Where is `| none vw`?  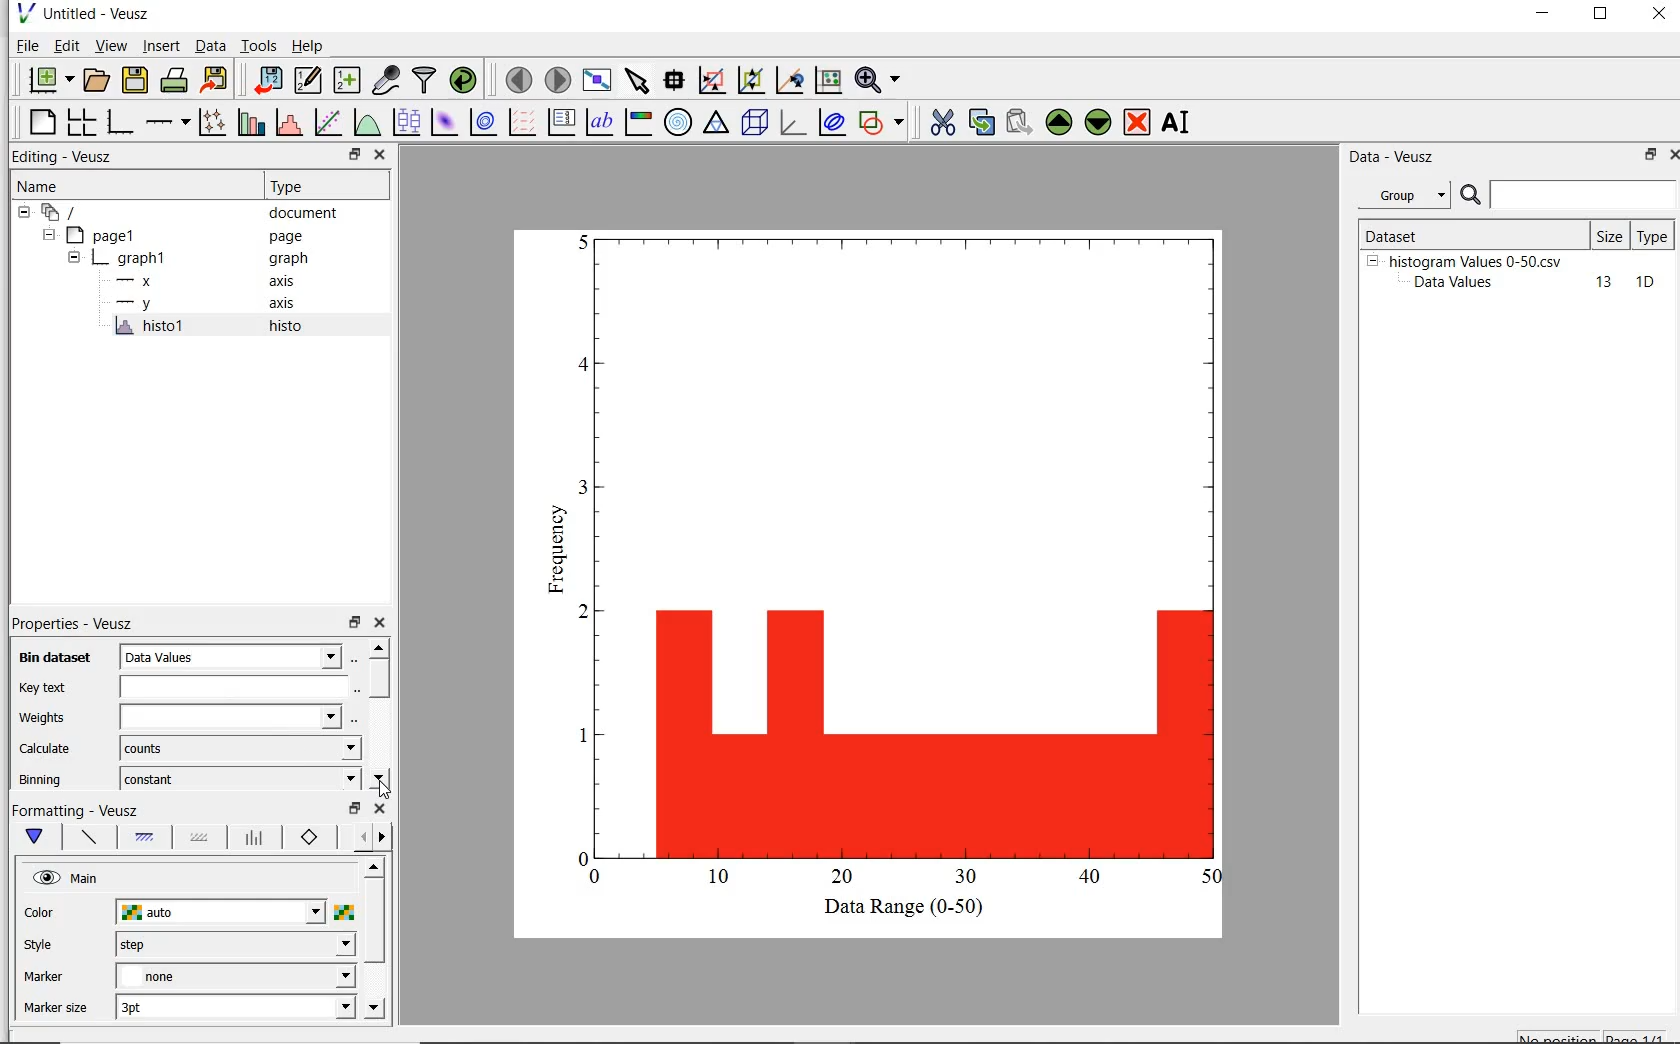 | none vw is located at coordinates (234, 976).